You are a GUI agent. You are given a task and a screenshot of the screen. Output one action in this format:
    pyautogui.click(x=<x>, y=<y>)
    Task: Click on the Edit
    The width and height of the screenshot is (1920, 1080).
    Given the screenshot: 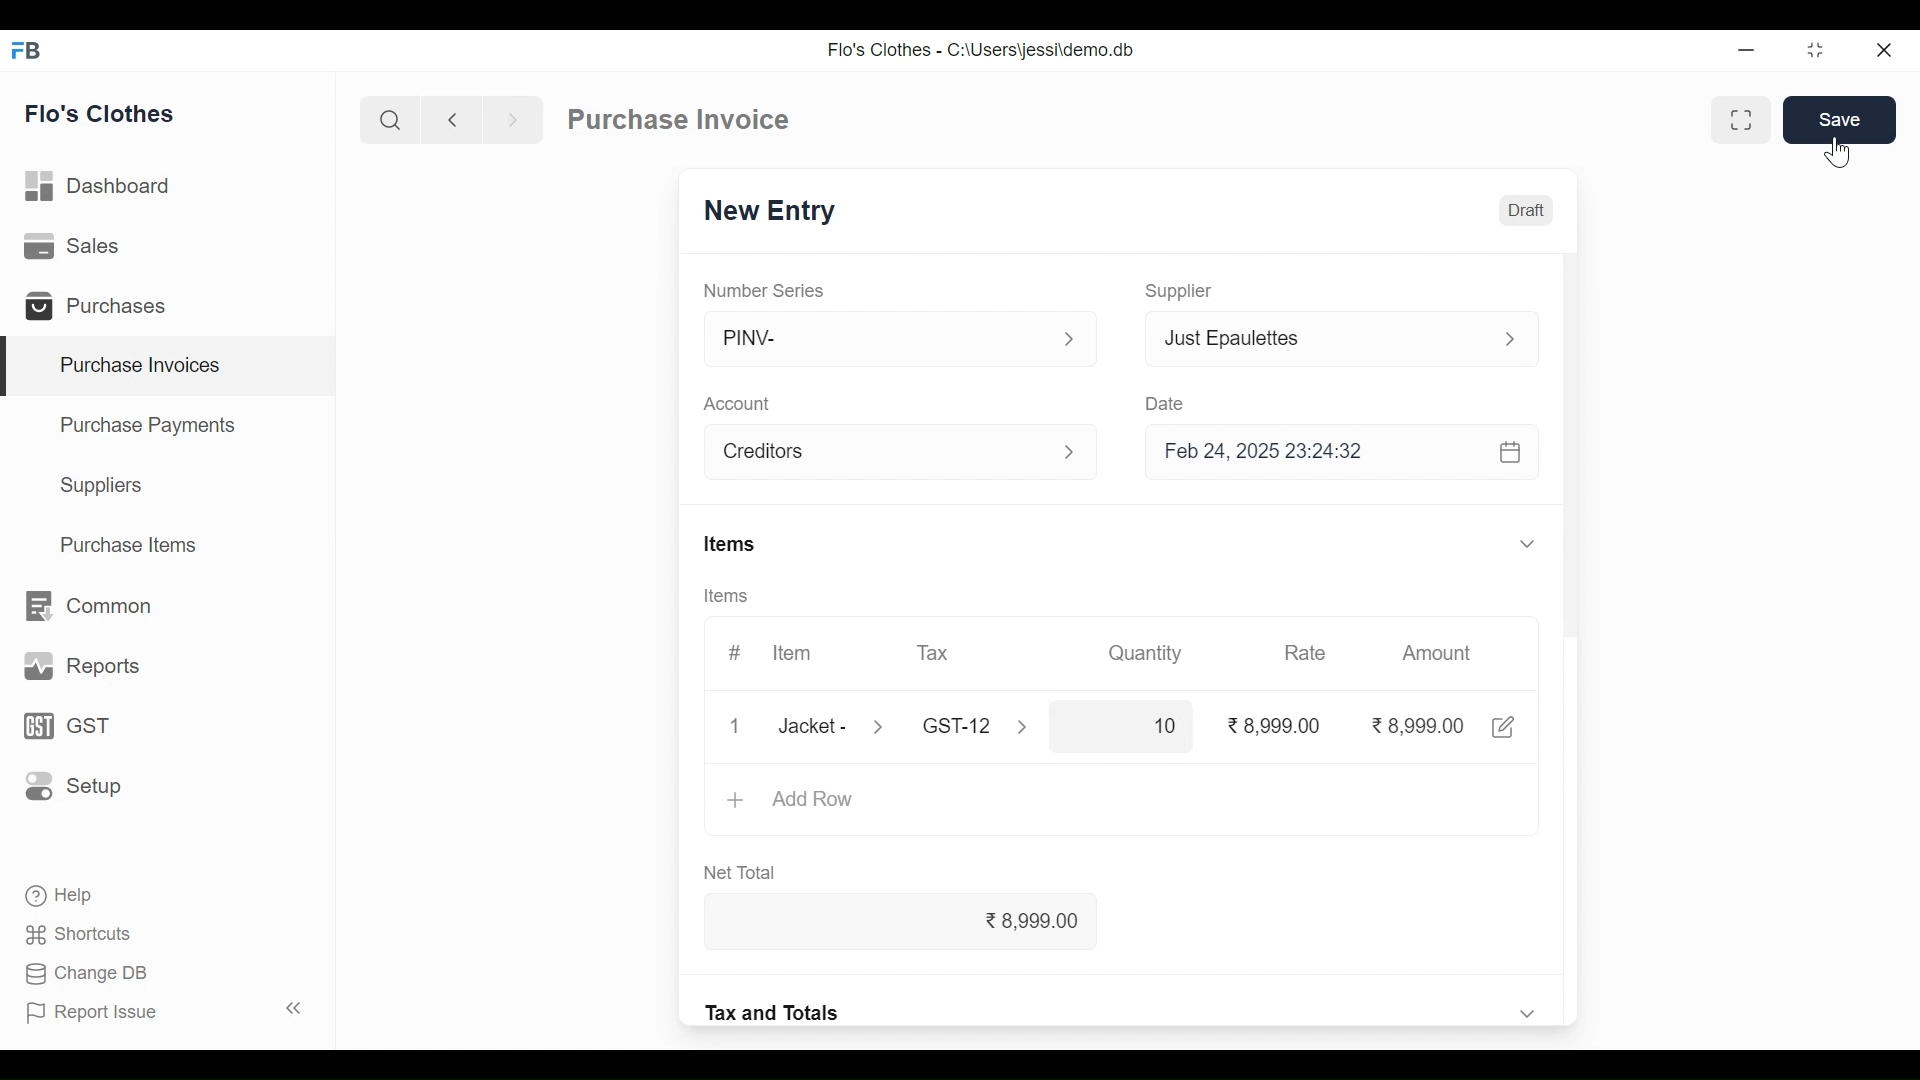 What is the action you would take?
    pyautogui.click(x=1504, y=727)
    